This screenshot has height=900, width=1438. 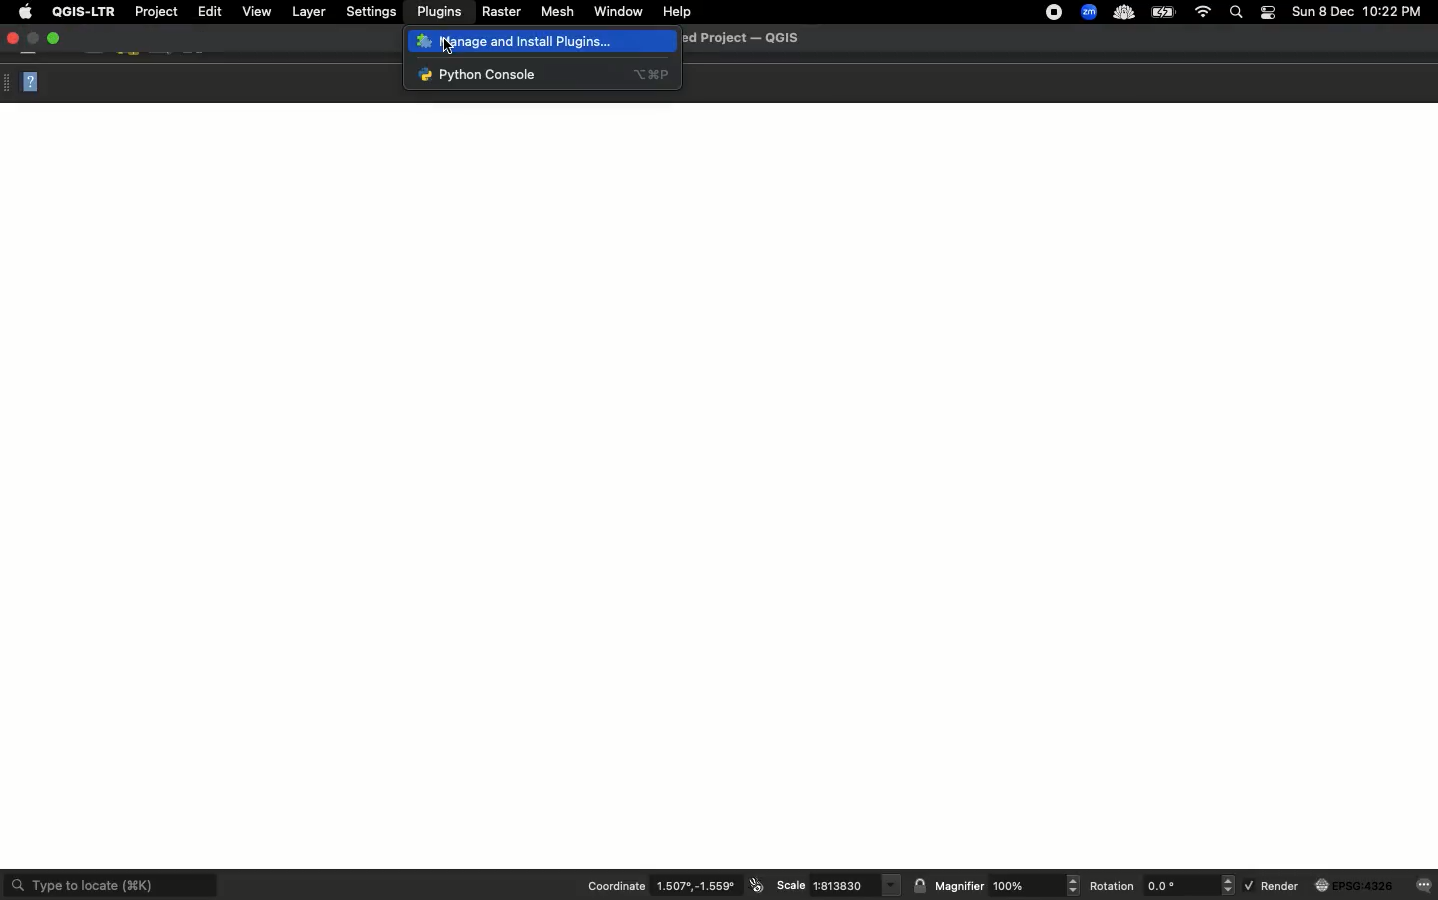 What do you see at coordinates (1113, 886) in the screenshot?
I see `Rotation` at bounding box center [1113, 886].